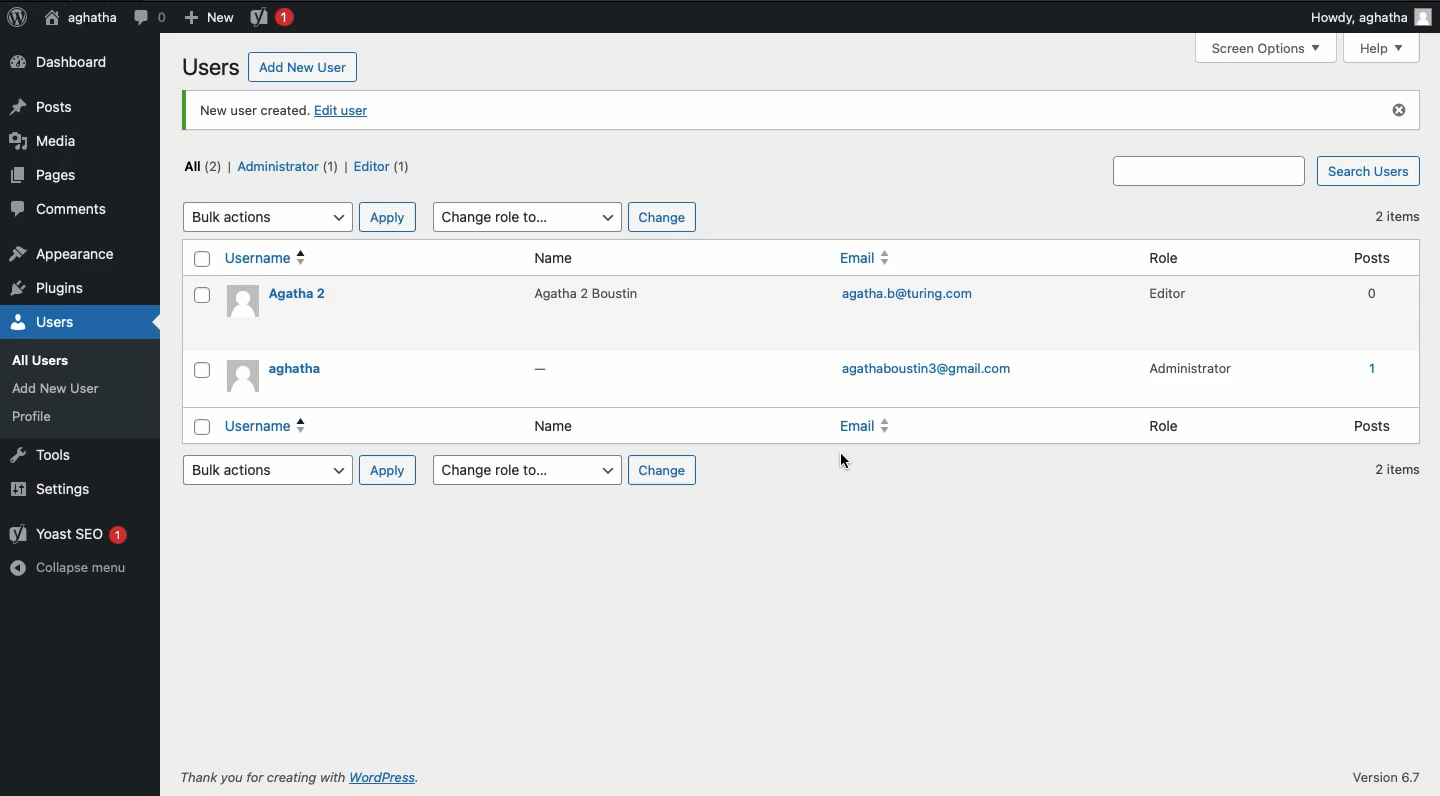  I want to click on Editor (1), so click(380, 169).